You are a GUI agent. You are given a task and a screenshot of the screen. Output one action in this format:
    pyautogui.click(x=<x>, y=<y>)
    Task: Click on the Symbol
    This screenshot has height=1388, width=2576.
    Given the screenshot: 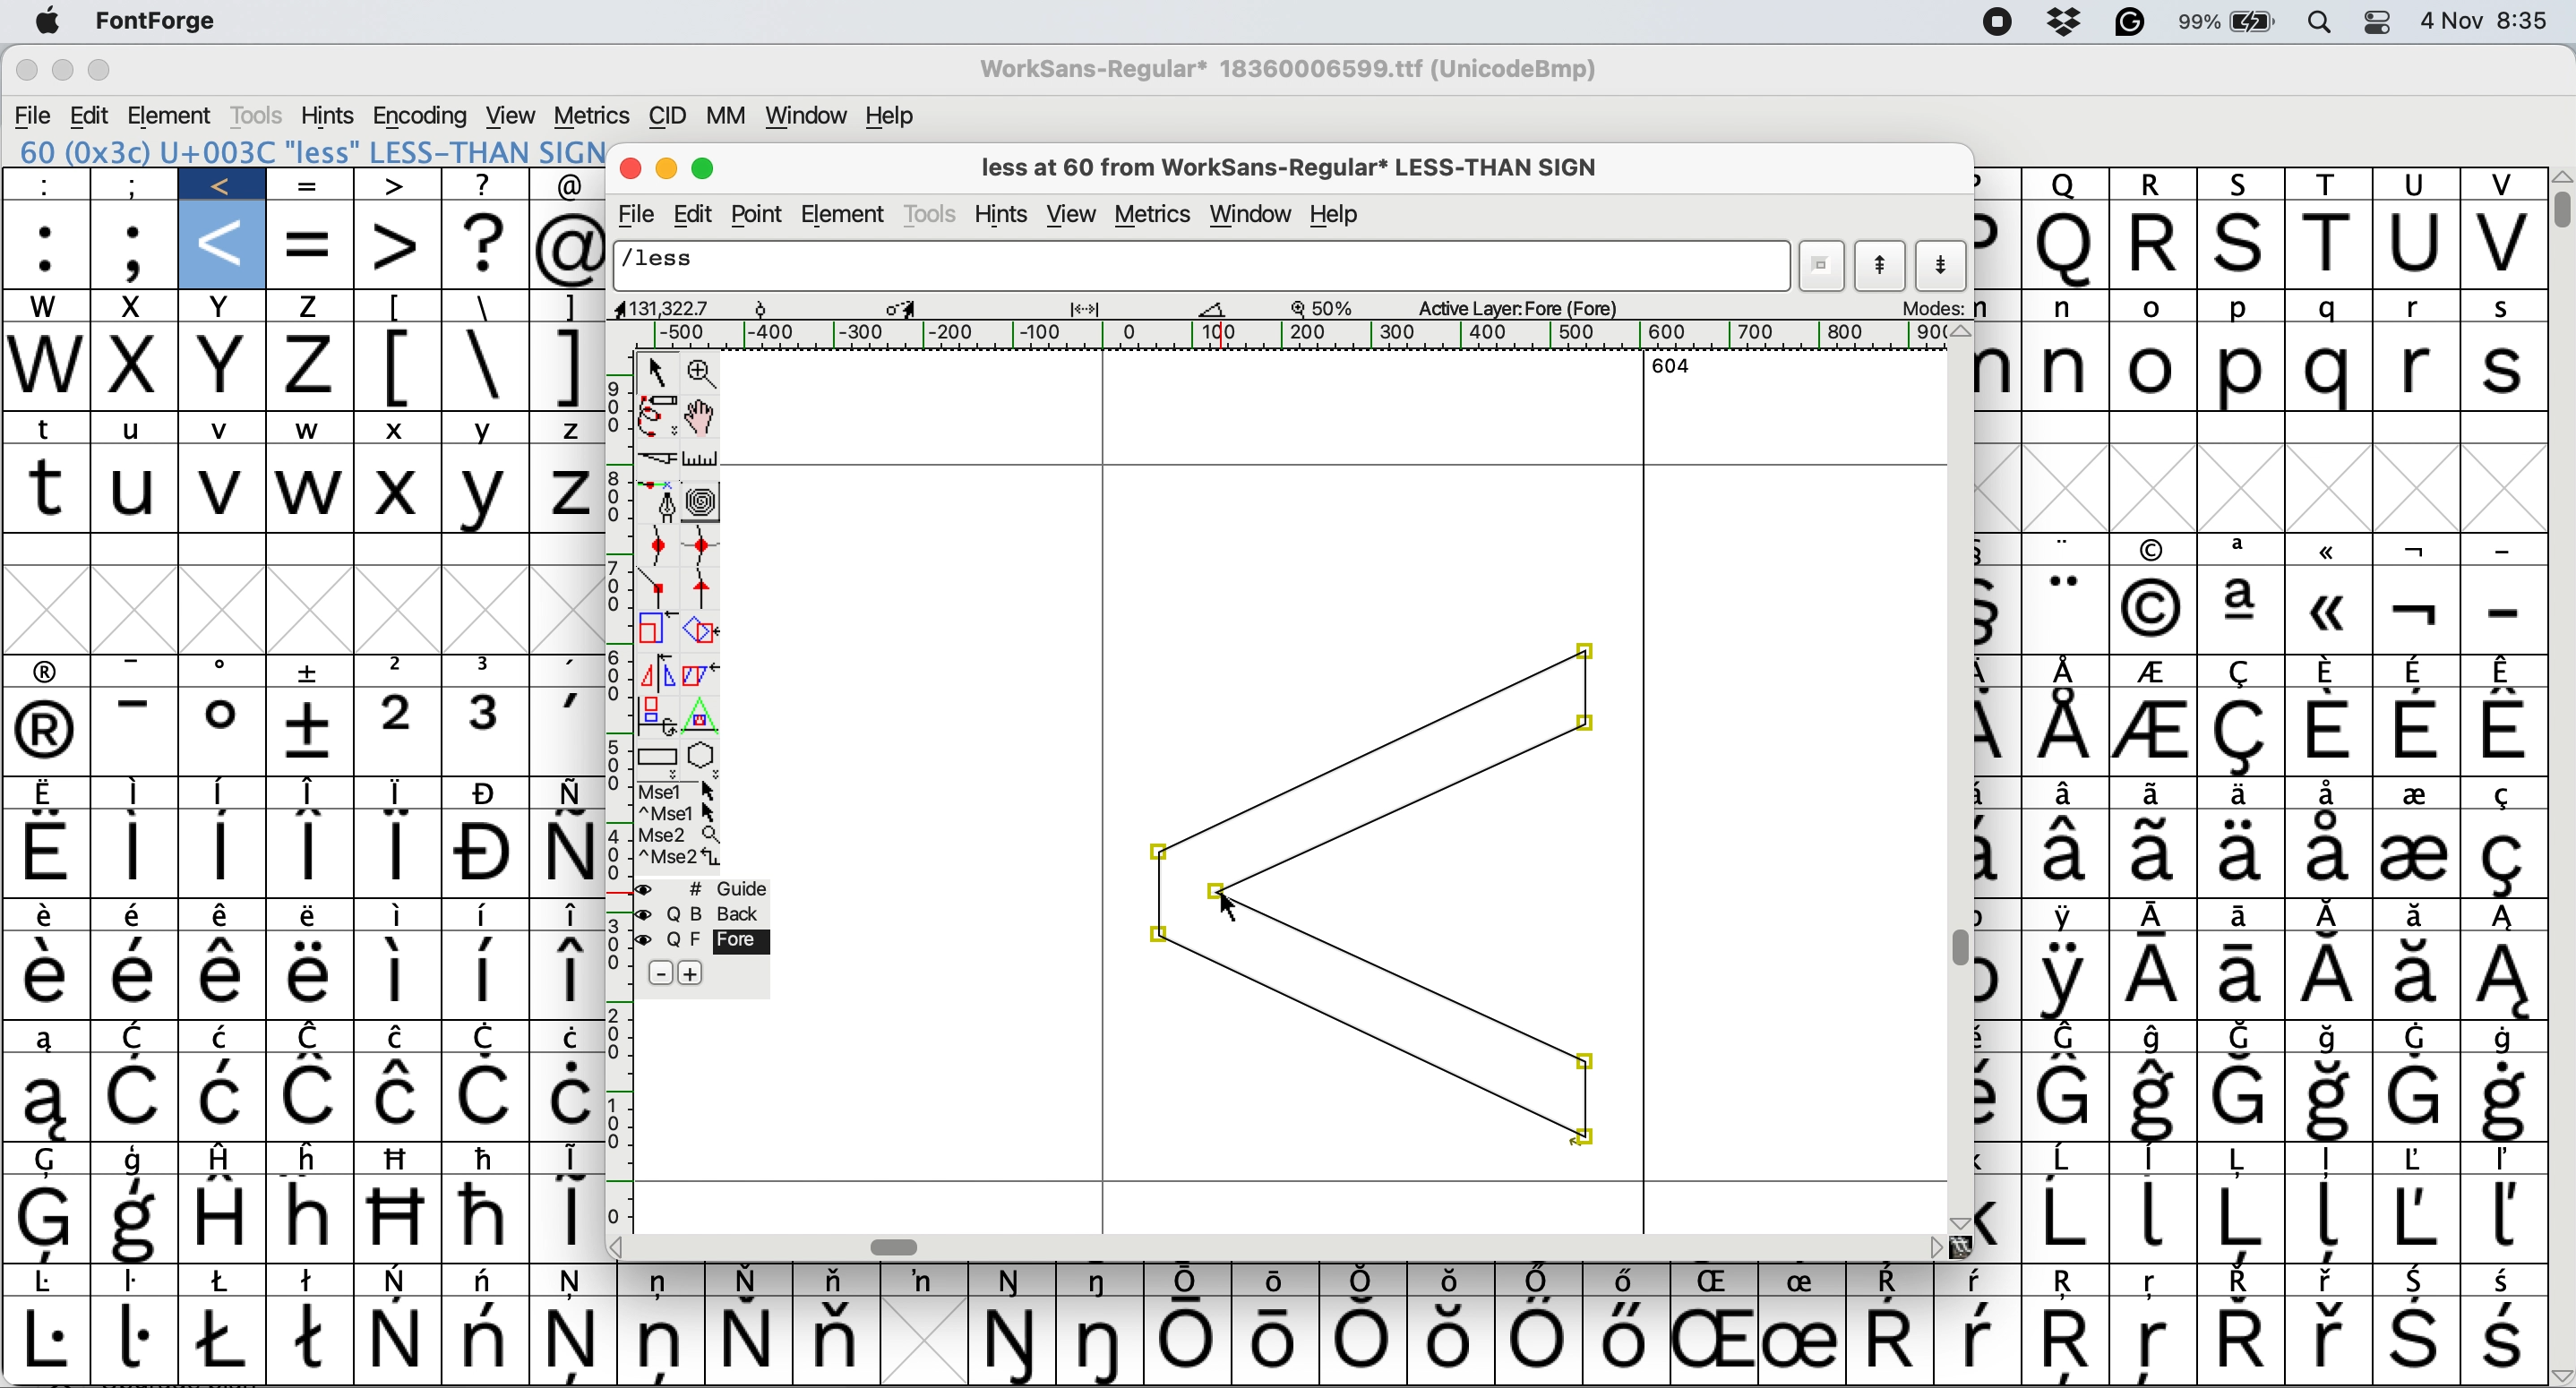 What is the action you would take?
    pyautogui.click(x=226, y=1339)
    